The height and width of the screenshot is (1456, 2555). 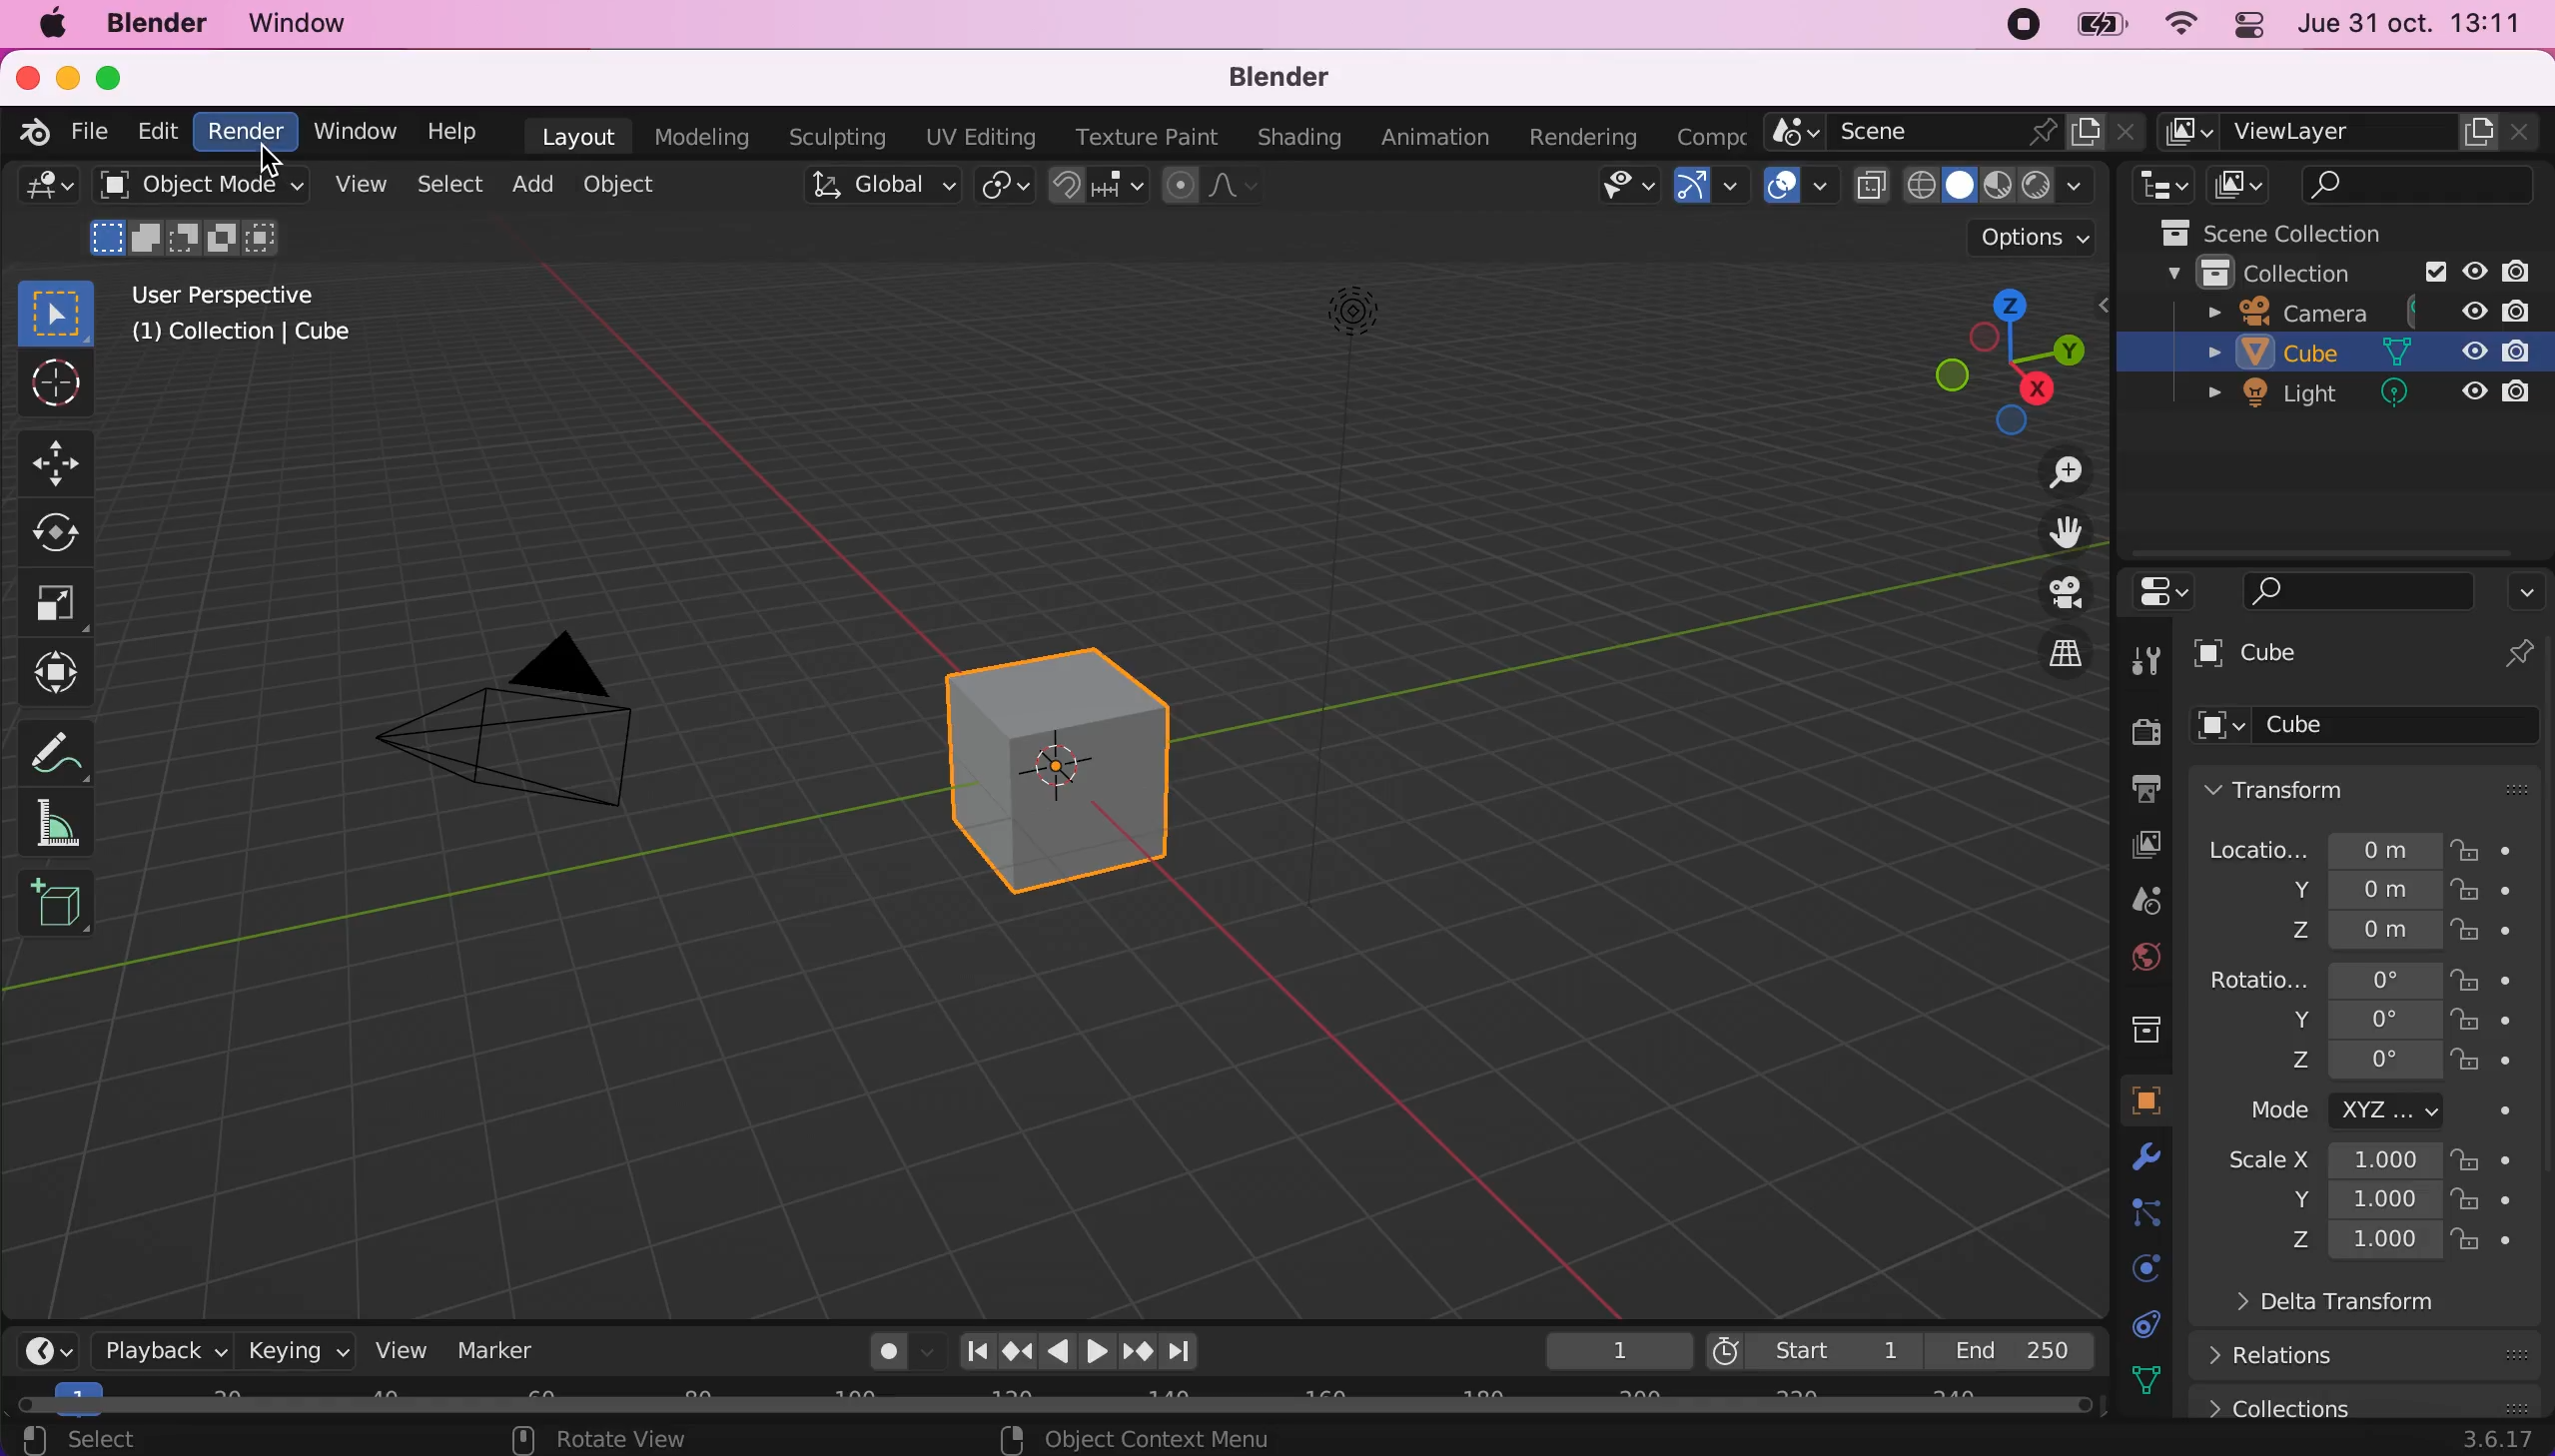 I want to click on recording stopped, so click(x=2018, y=27).